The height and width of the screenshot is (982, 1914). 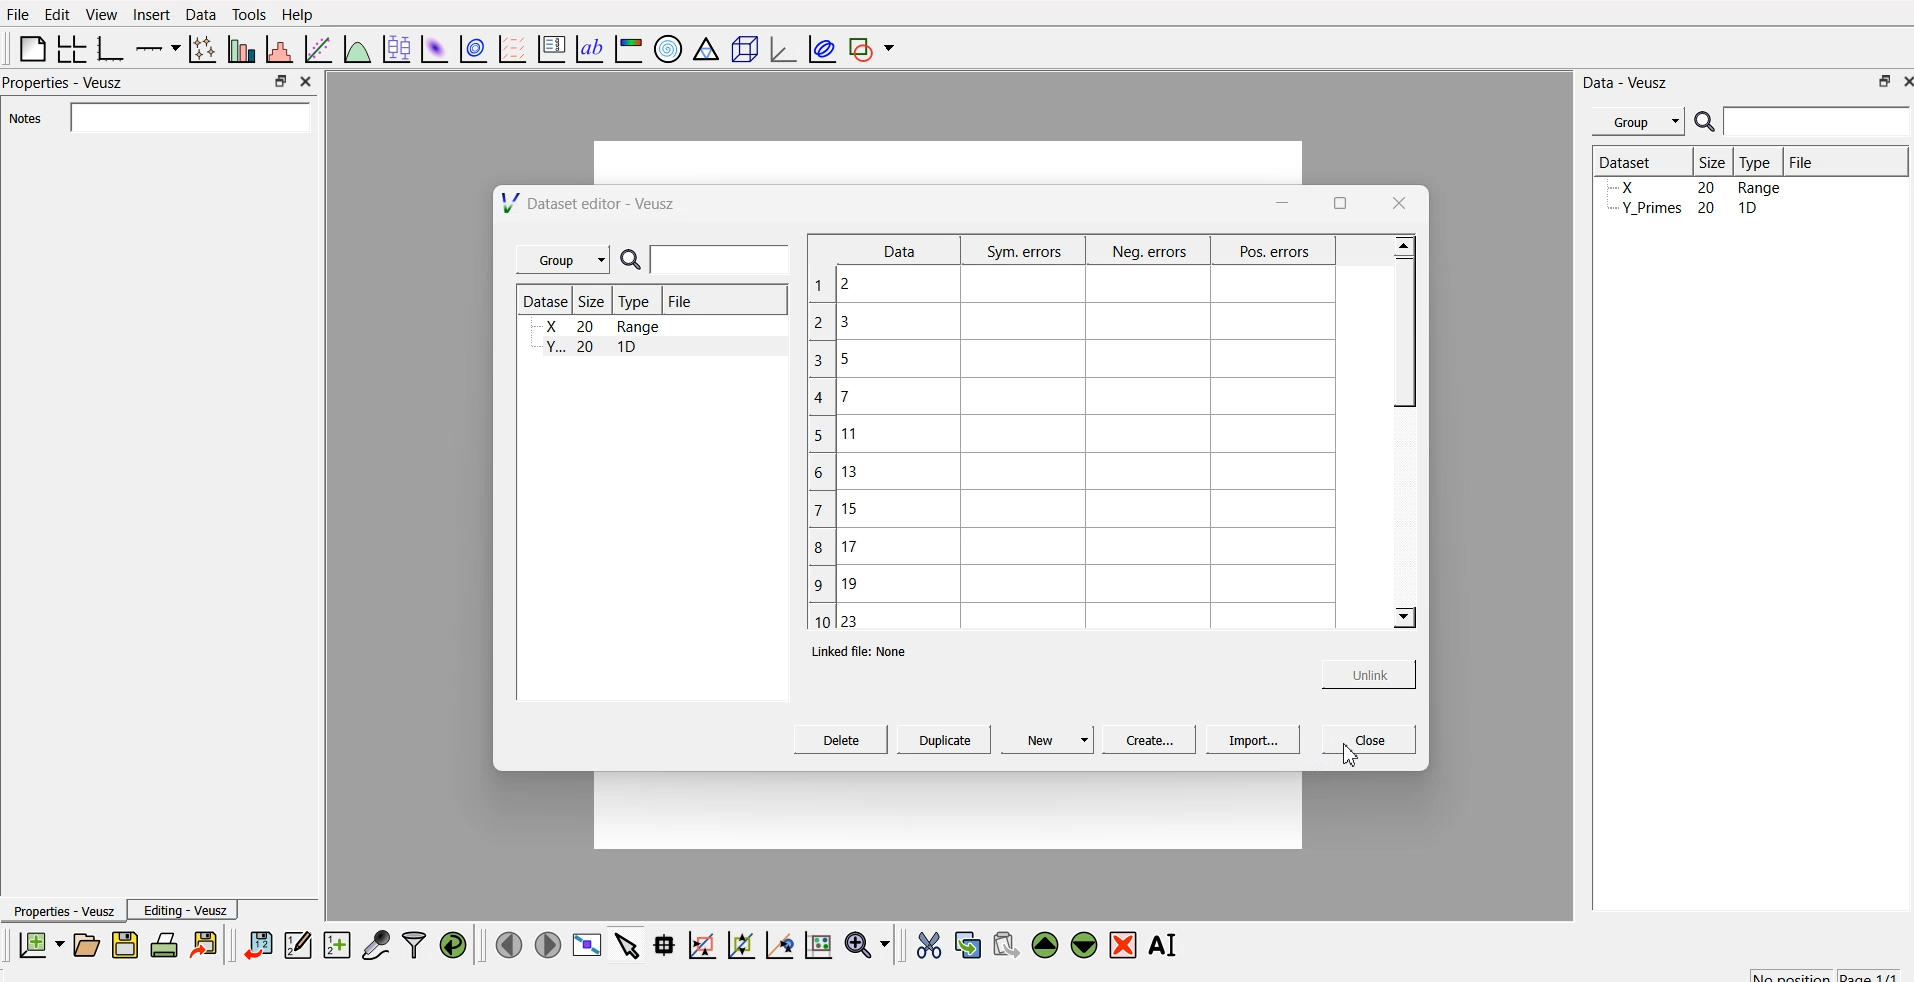 What do you see at coordinates (506, 944) in the screenshot?
I see `move to previous page` at bounding box center [506, 944].